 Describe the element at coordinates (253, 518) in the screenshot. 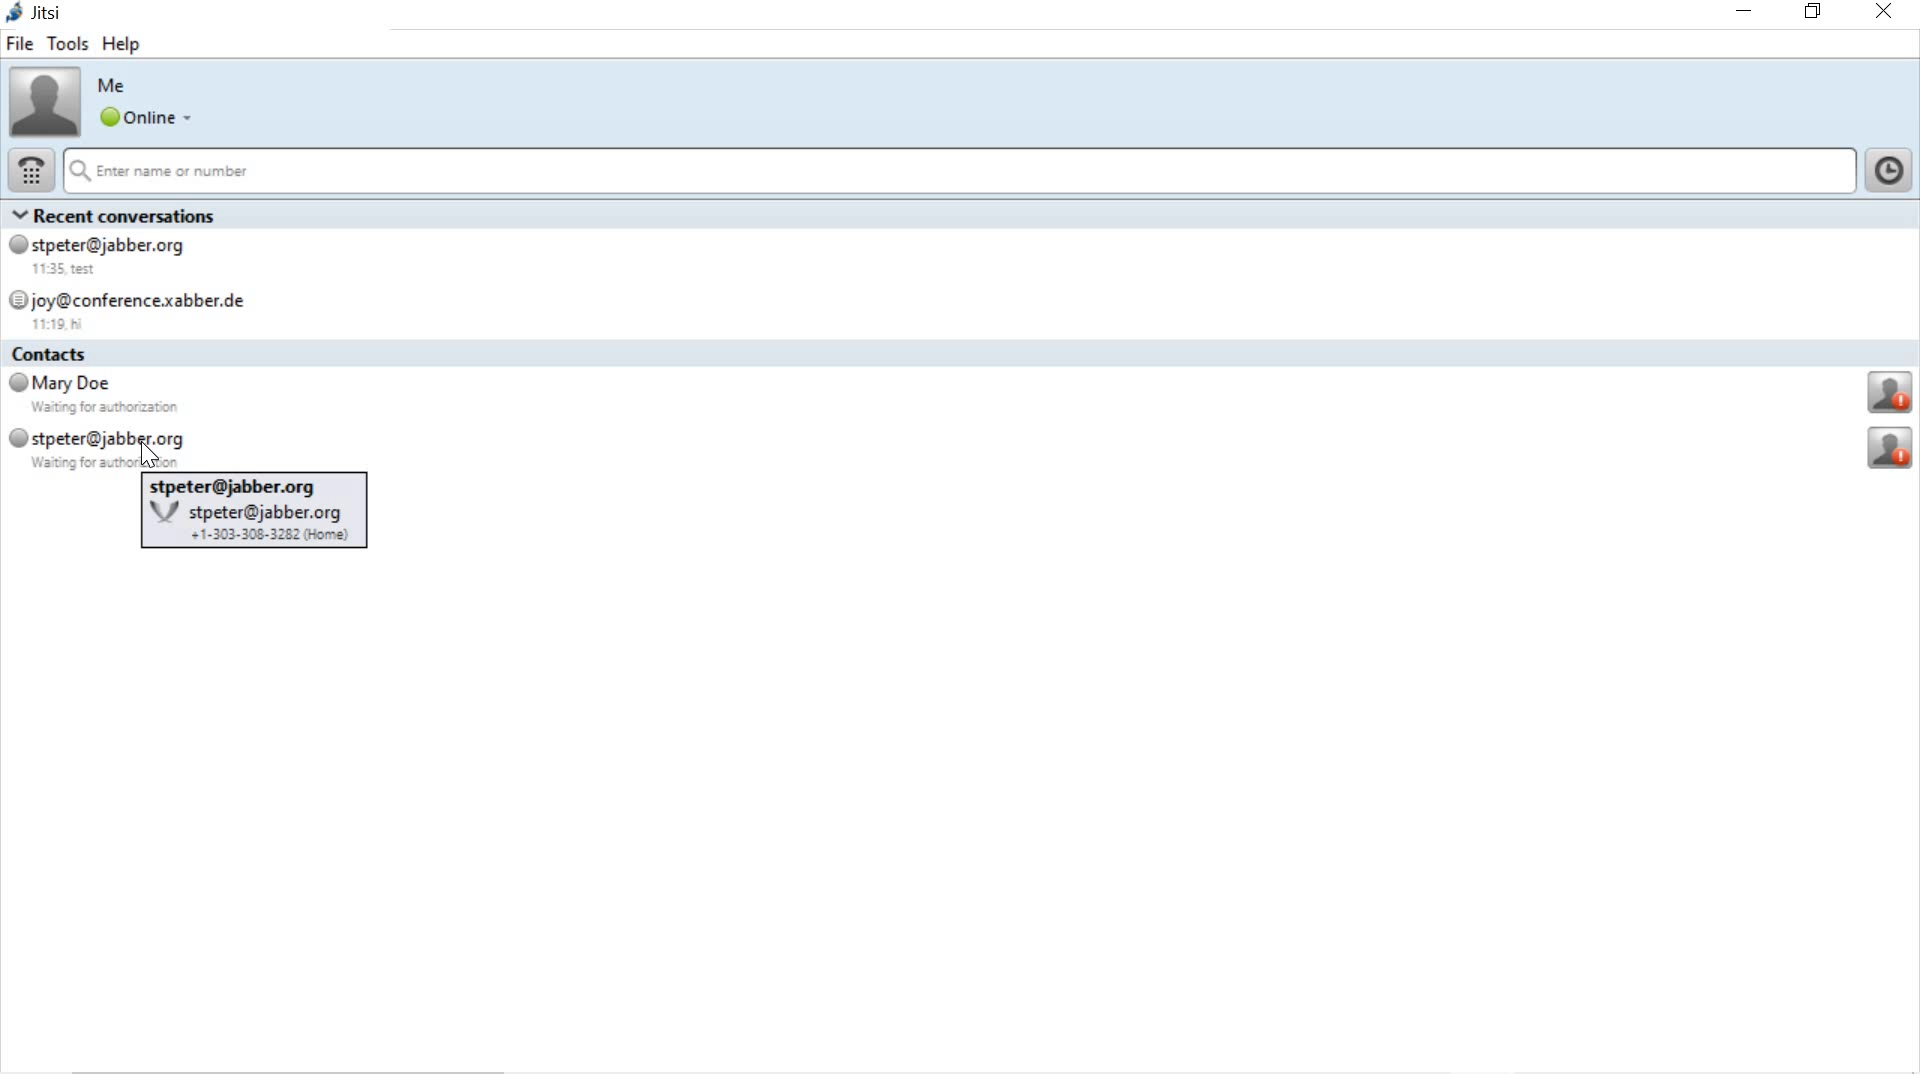

I see `stpeter@jabber.org
\/ stpeter@jabber.org
+1-303-308-3282 (Home)` at that location.